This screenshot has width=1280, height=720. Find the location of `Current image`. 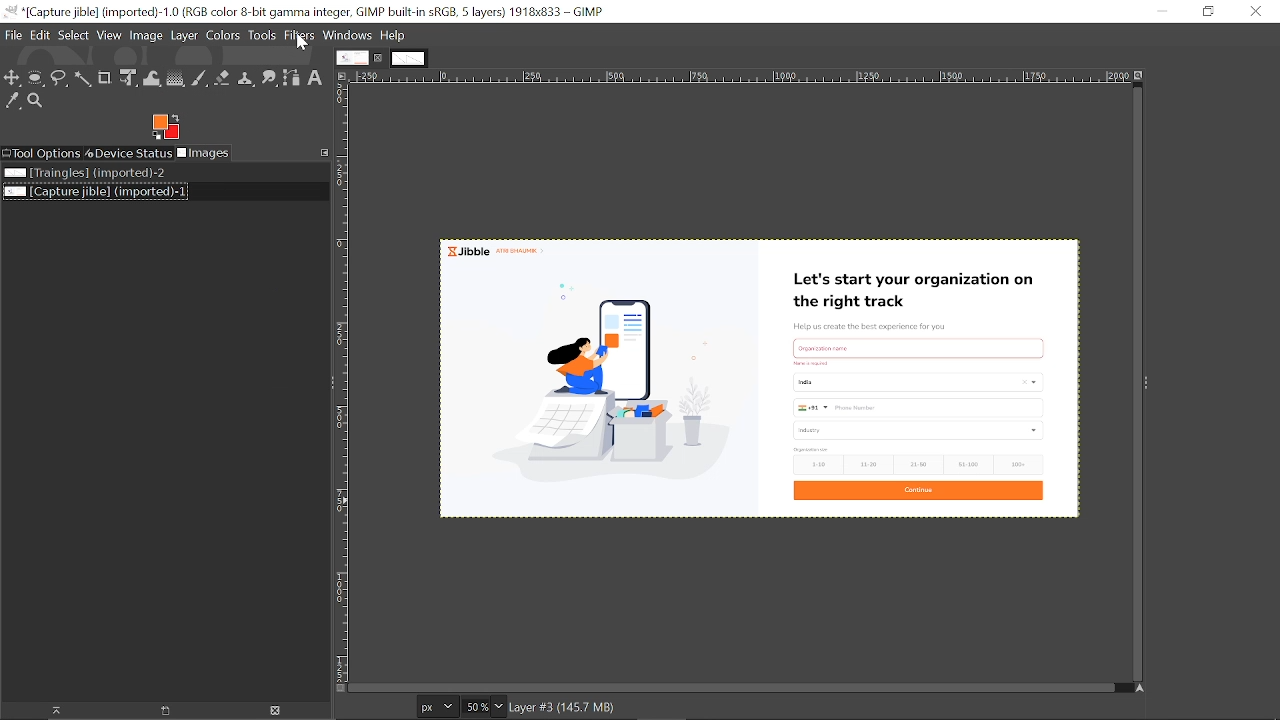

Current image is located at coordinates (758, 377).